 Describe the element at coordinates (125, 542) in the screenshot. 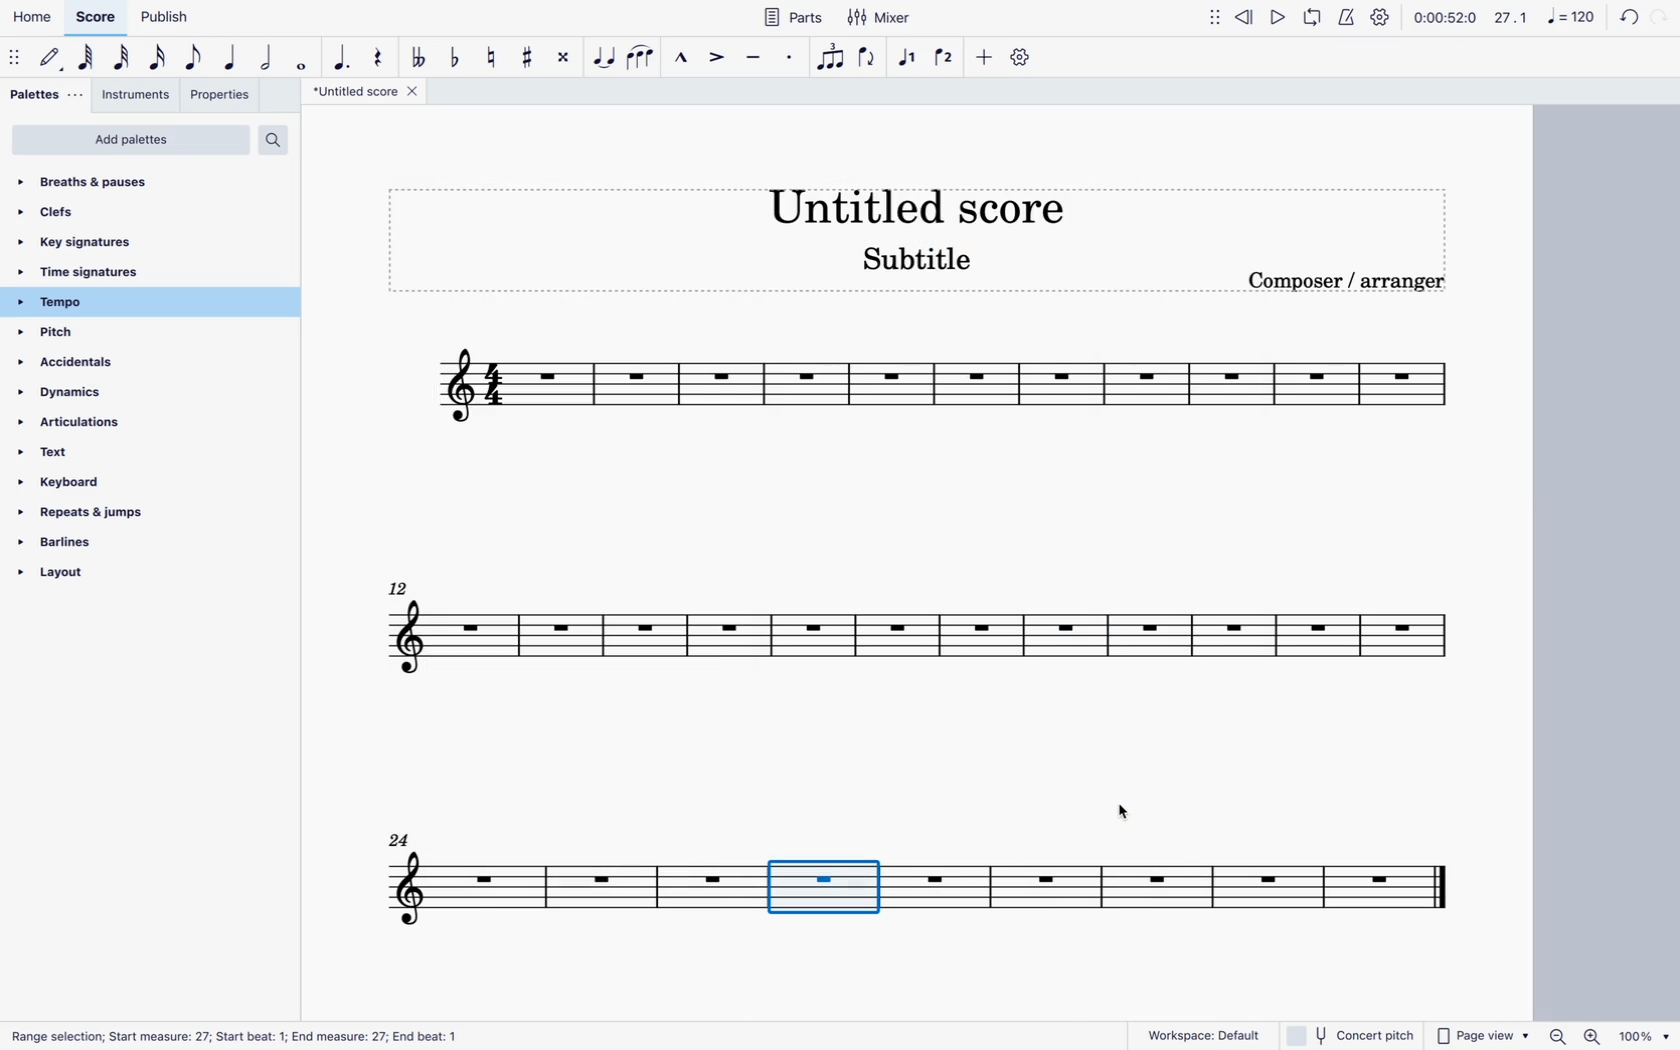

I see `barlines` at that location.